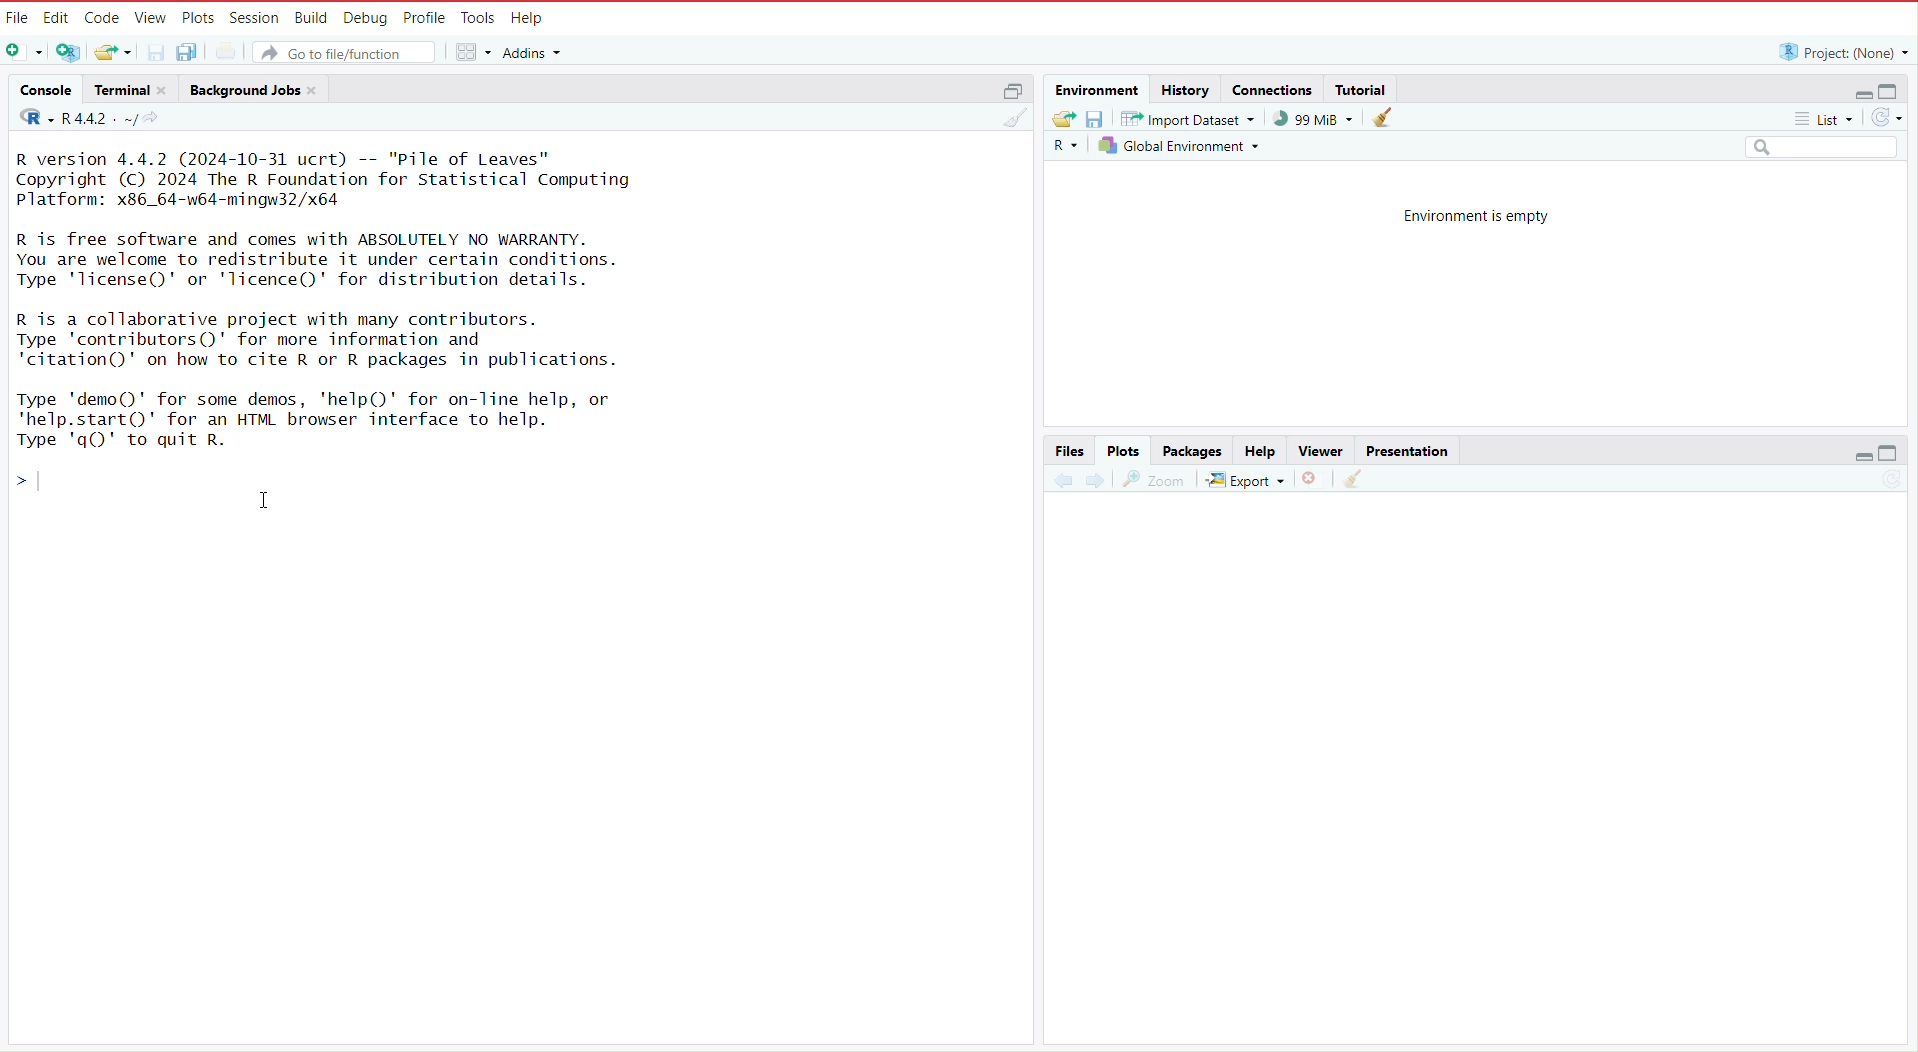 This screenshot has height=1052, width=1918. Describe the element at coordinates (1185, 89) in the screenshot. I see `history` at that location.